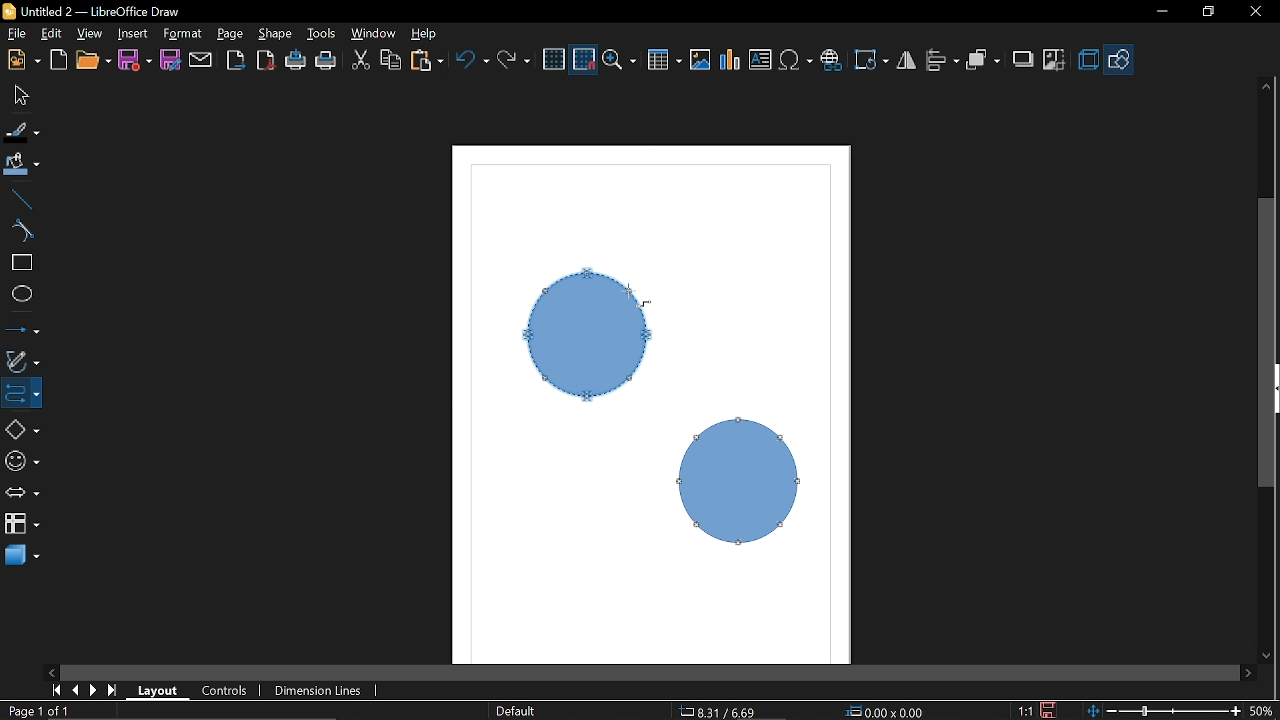  What do you see at coordinates (427, 34) in the screenshot?
I see `Help` at bounding box center [427, 34].